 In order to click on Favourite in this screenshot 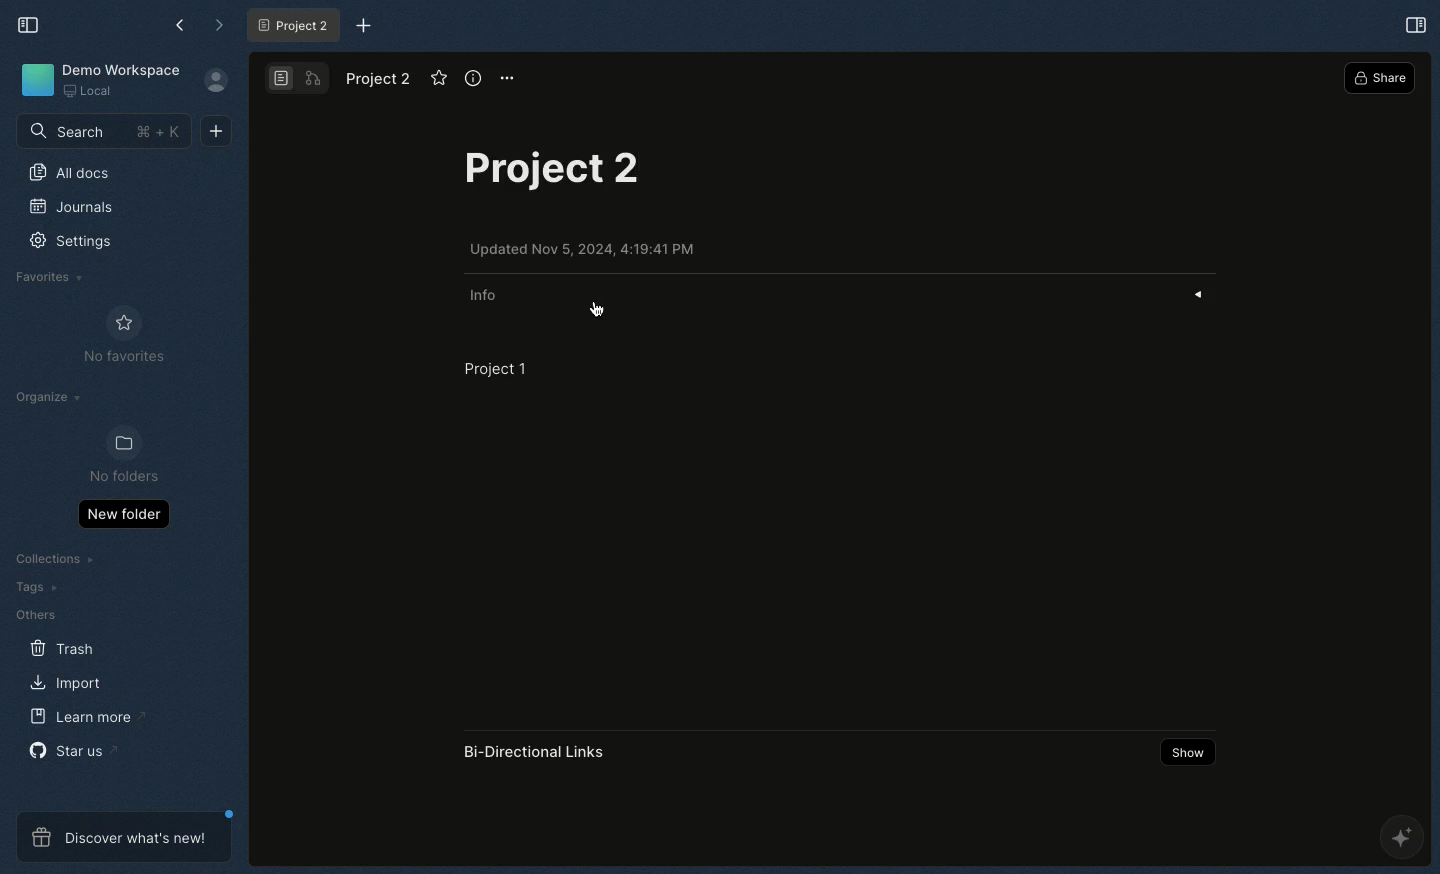, I will do `click(437, 79)`.